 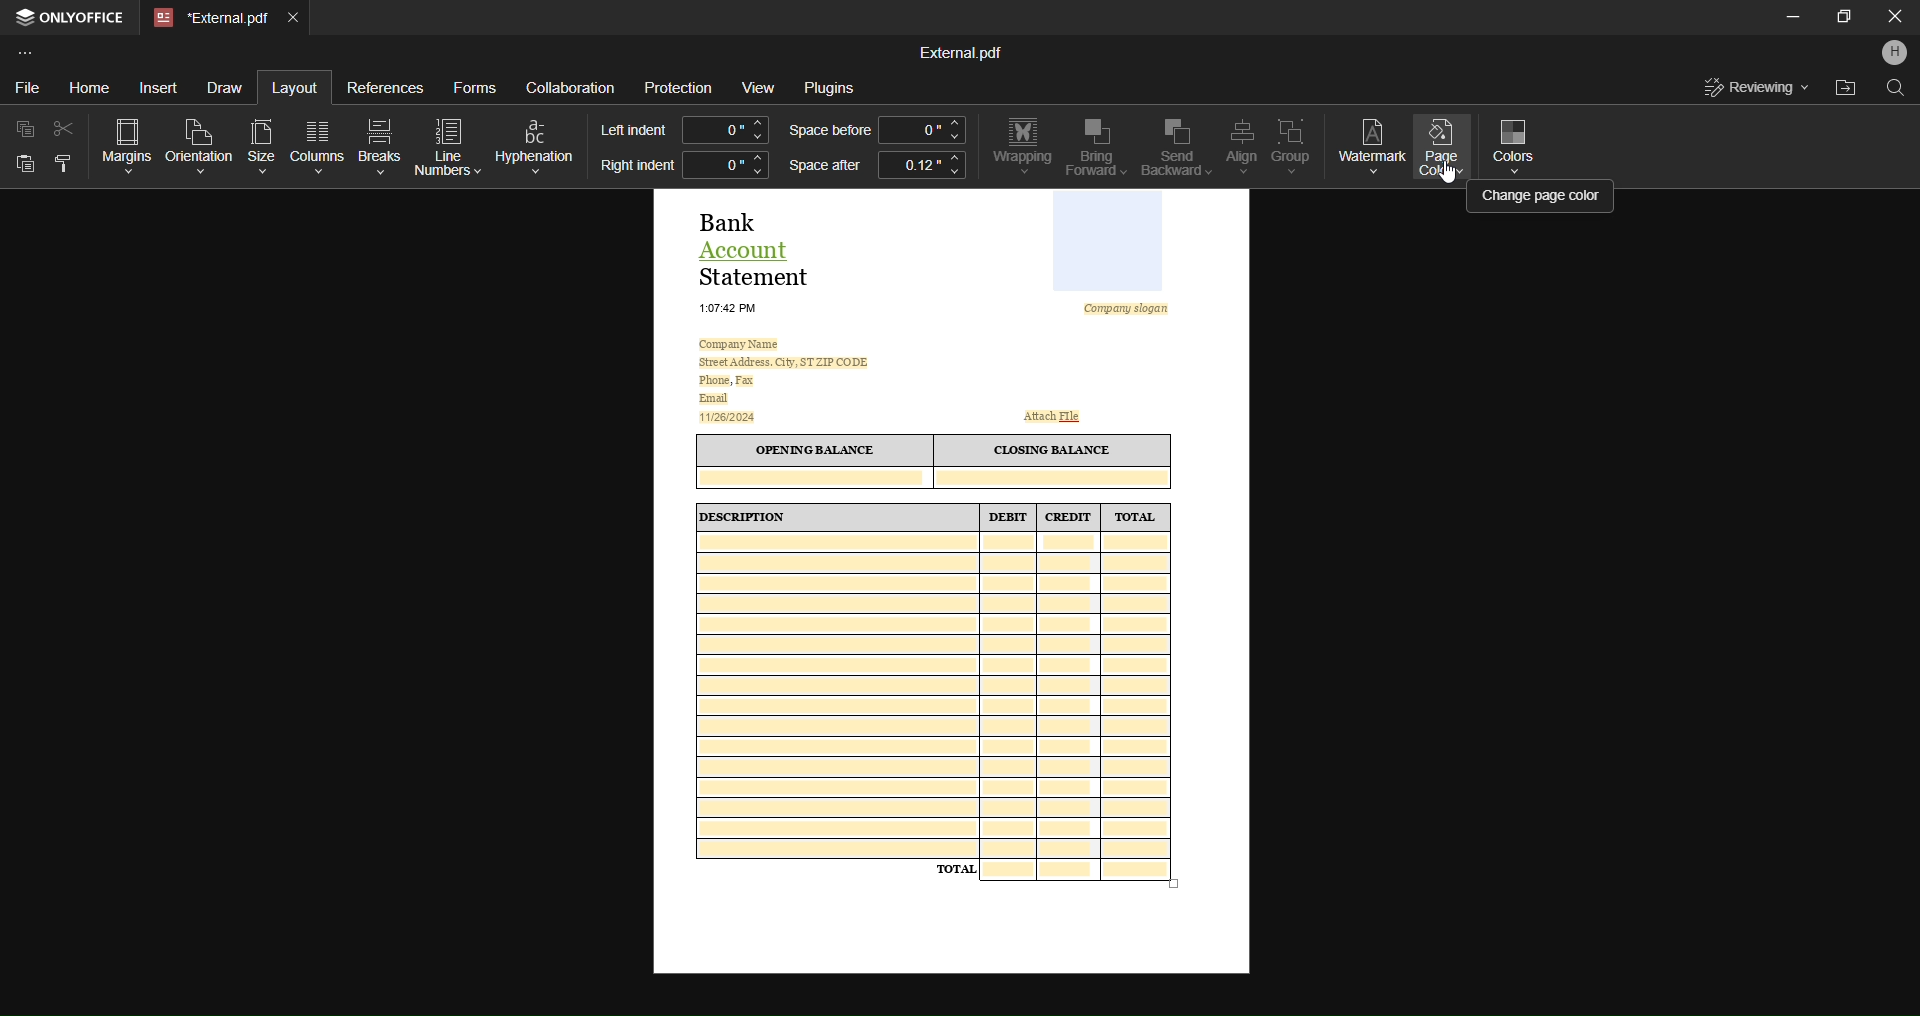 I want to click on Copy, so click(x=22, y=130).